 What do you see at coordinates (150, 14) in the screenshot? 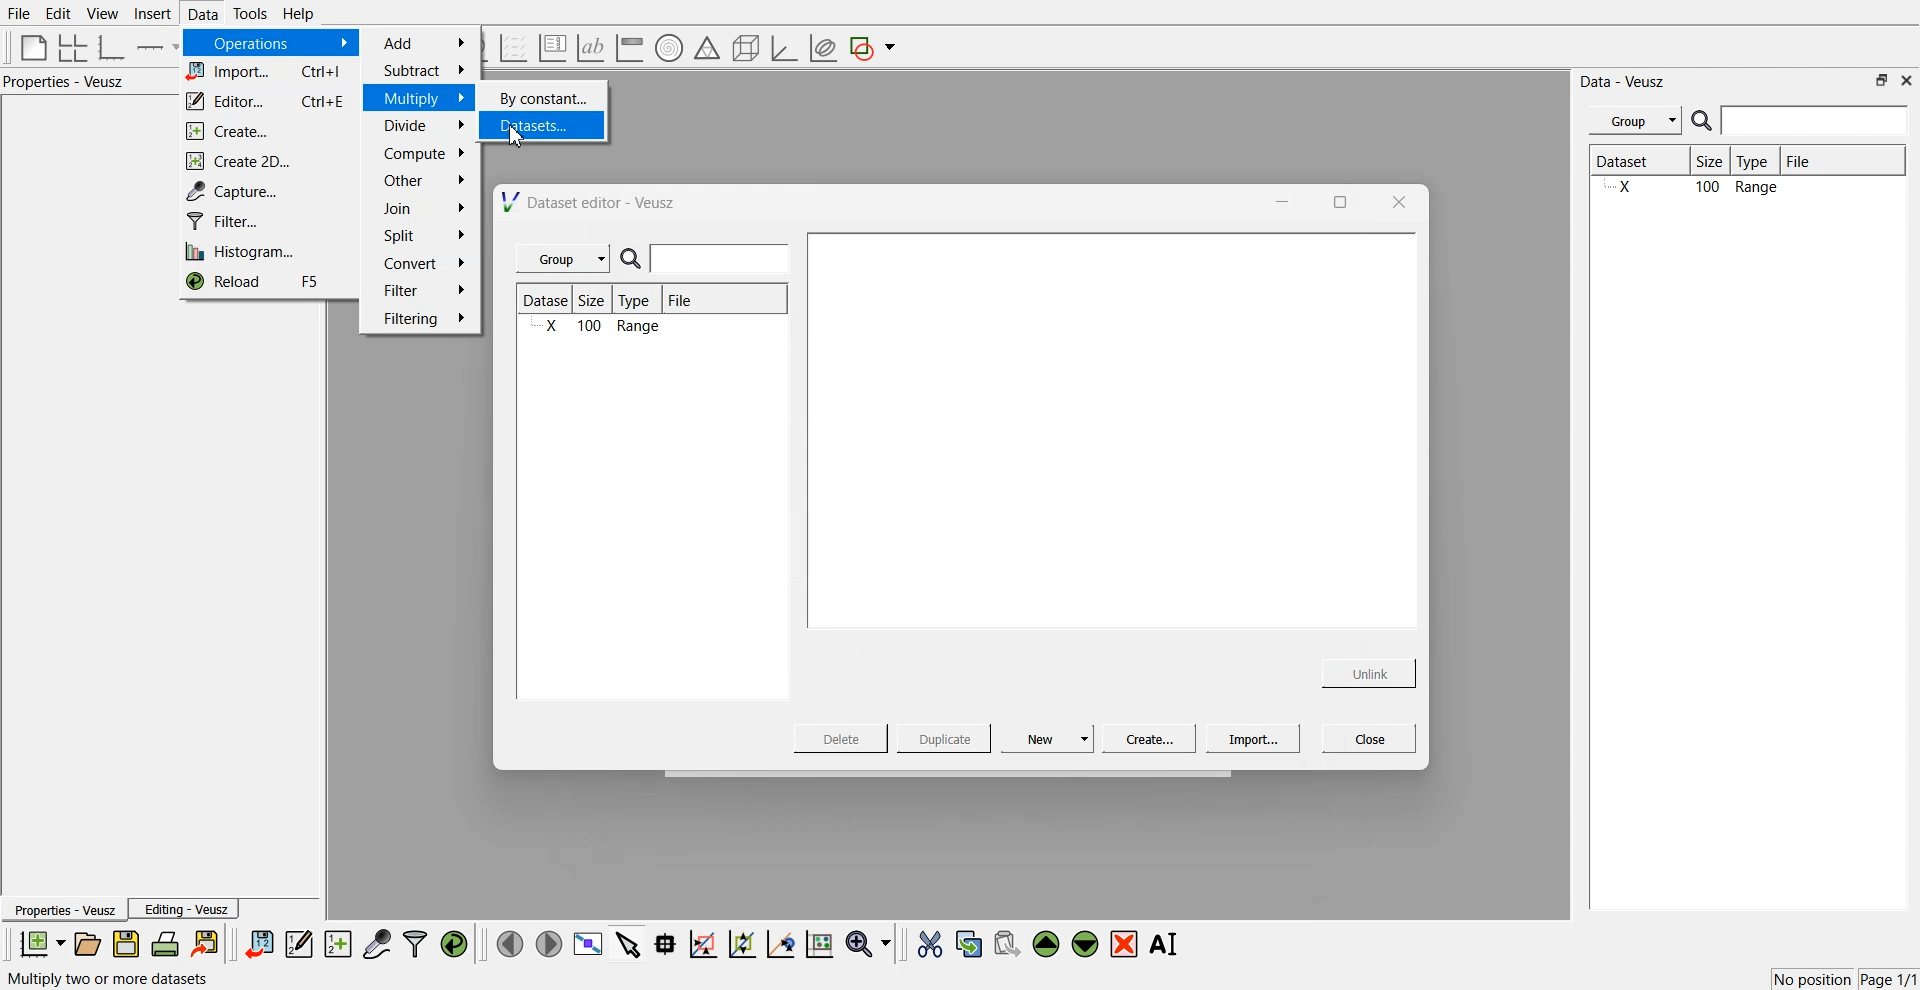
I see `Insert` at bounding box center [150, 14].